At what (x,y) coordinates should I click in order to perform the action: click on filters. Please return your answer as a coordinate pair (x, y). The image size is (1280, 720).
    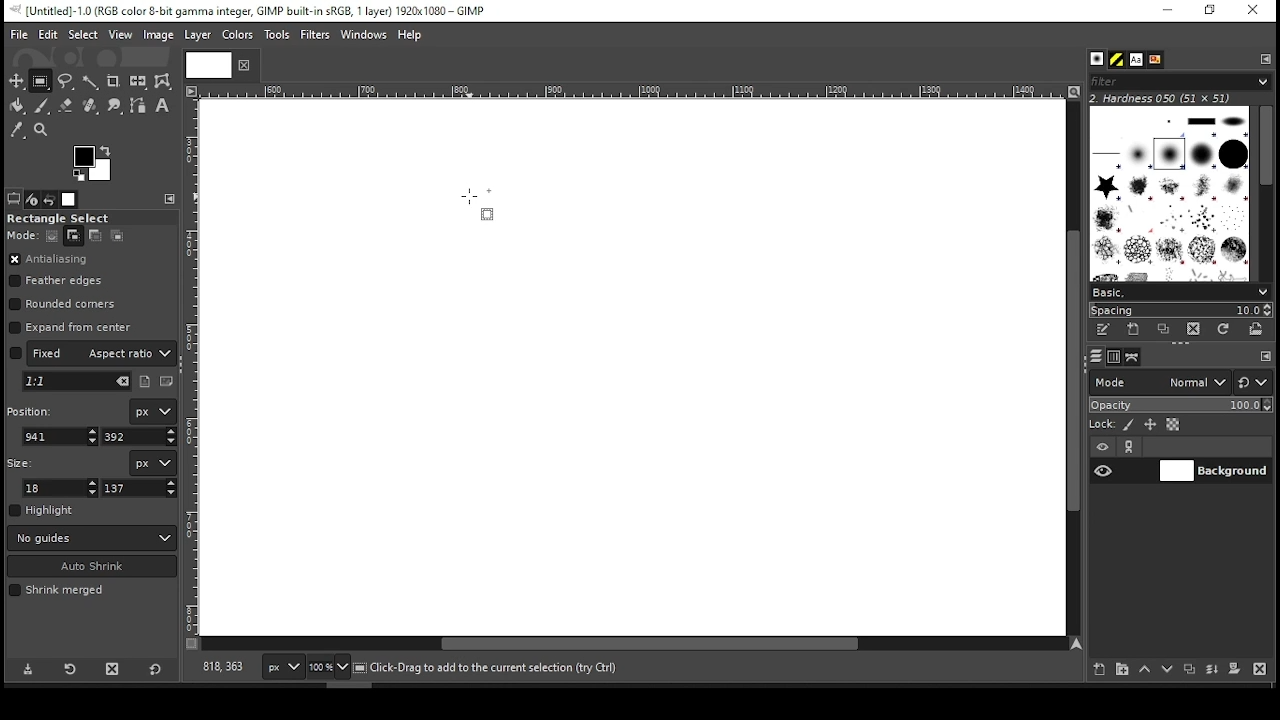
    Looking at the image, I should click on (318, 35).